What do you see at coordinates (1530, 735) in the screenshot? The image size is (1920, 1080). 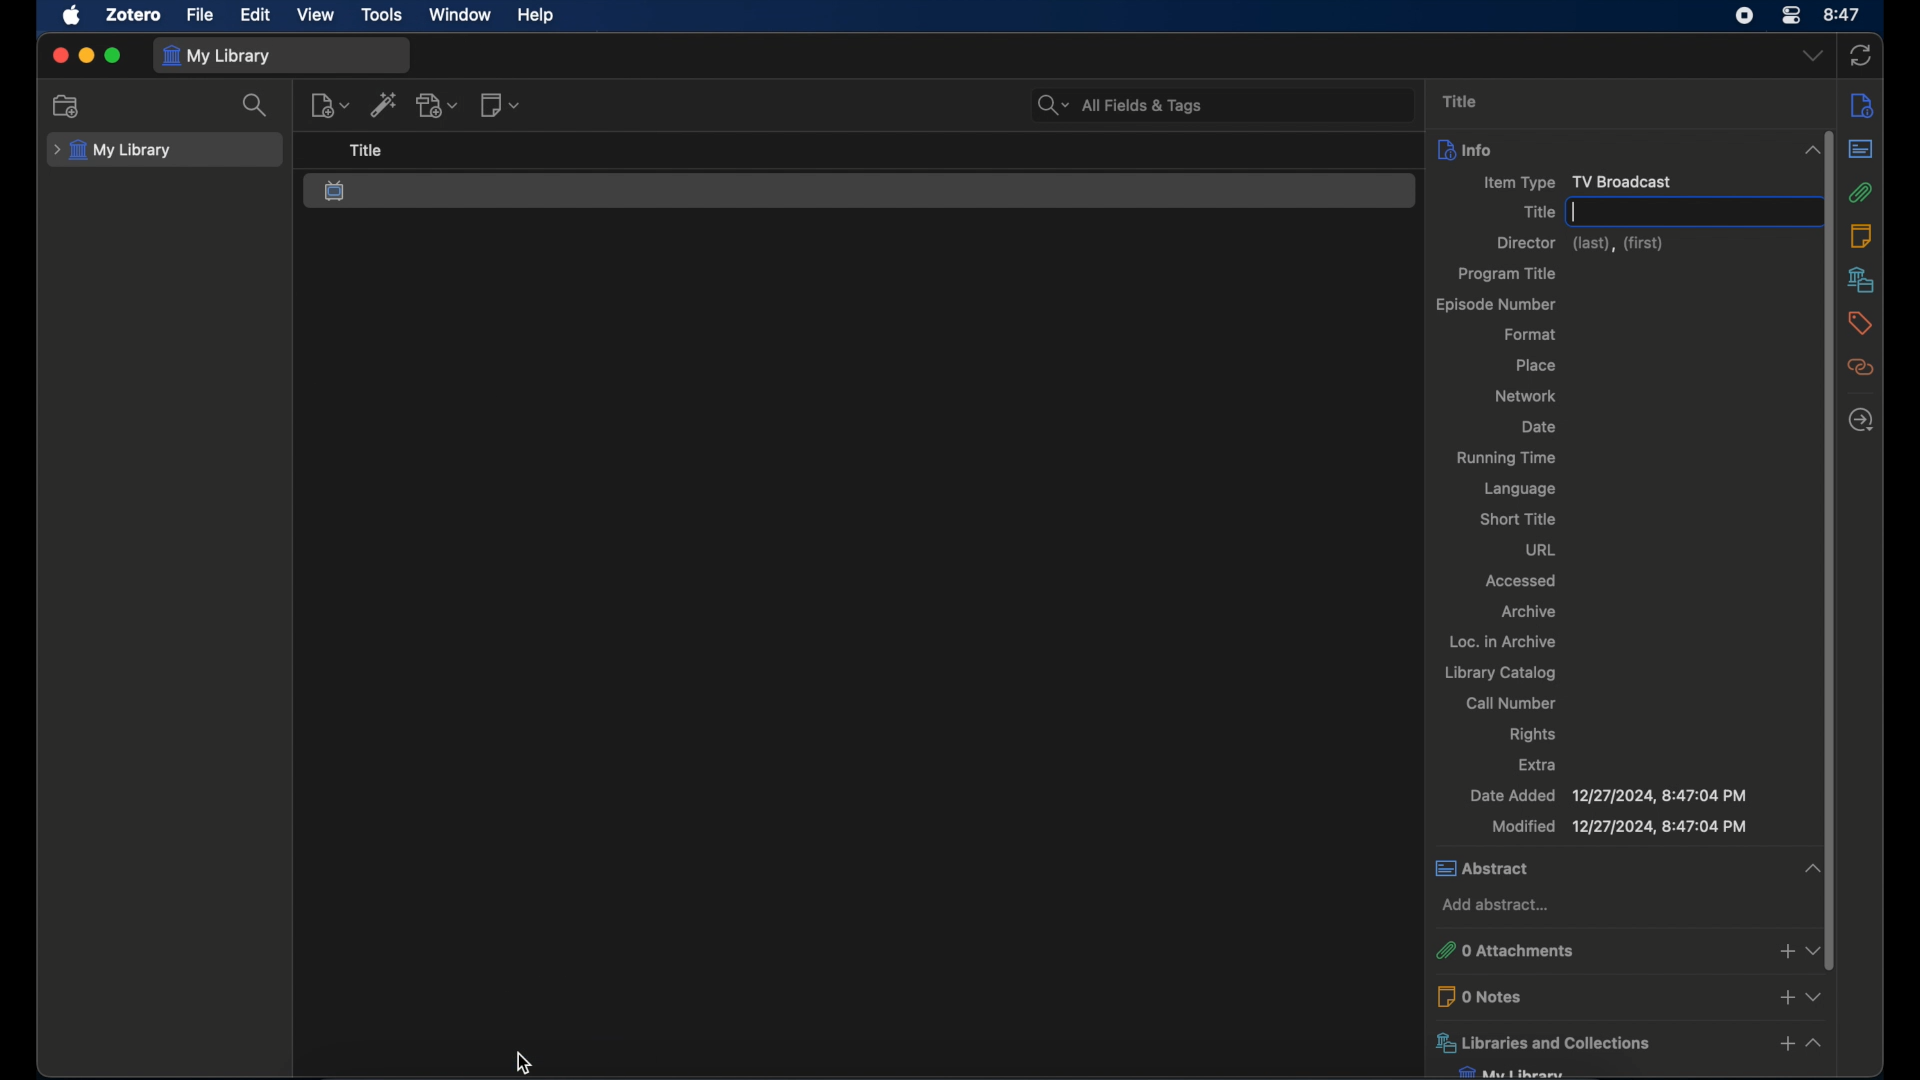 I see `rights` at bounding box center [1530, 735].